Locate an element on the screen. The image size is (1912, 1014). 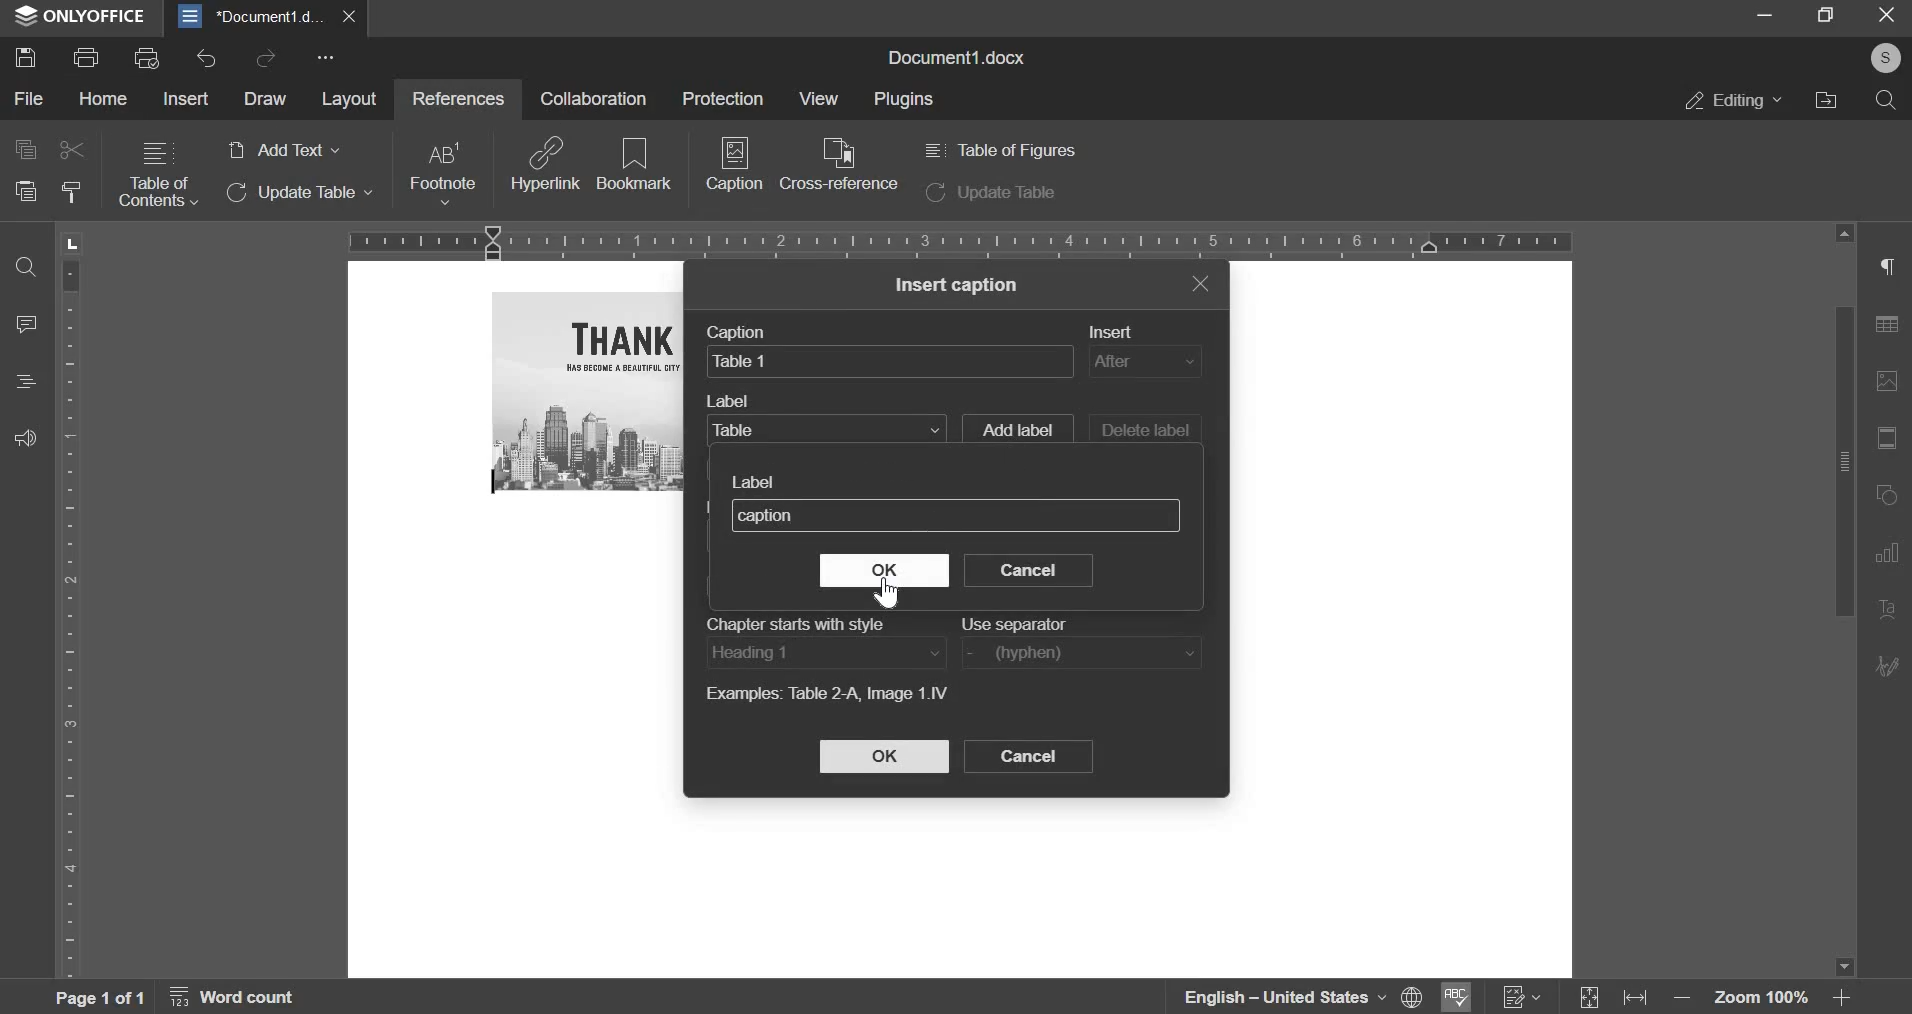
editing is located at coordinates (1734, 100).